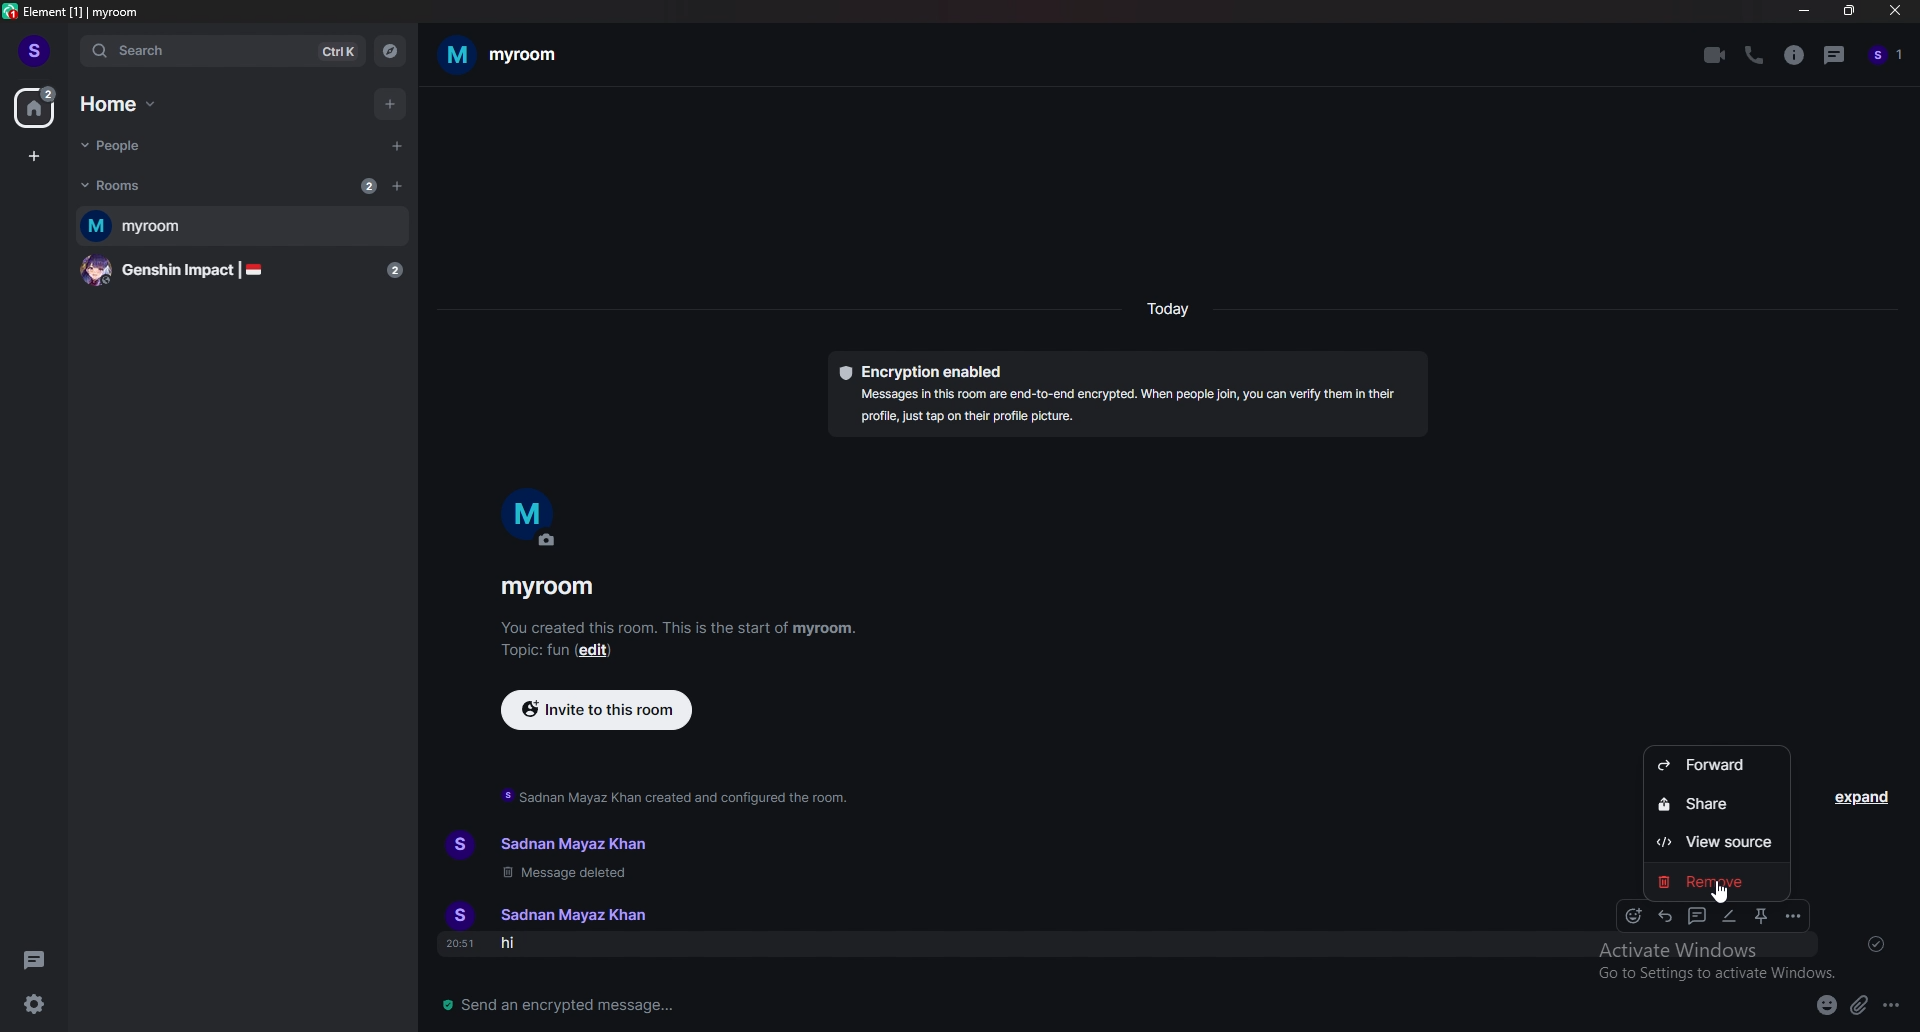  I want to click on sent, so click(1876, 943).